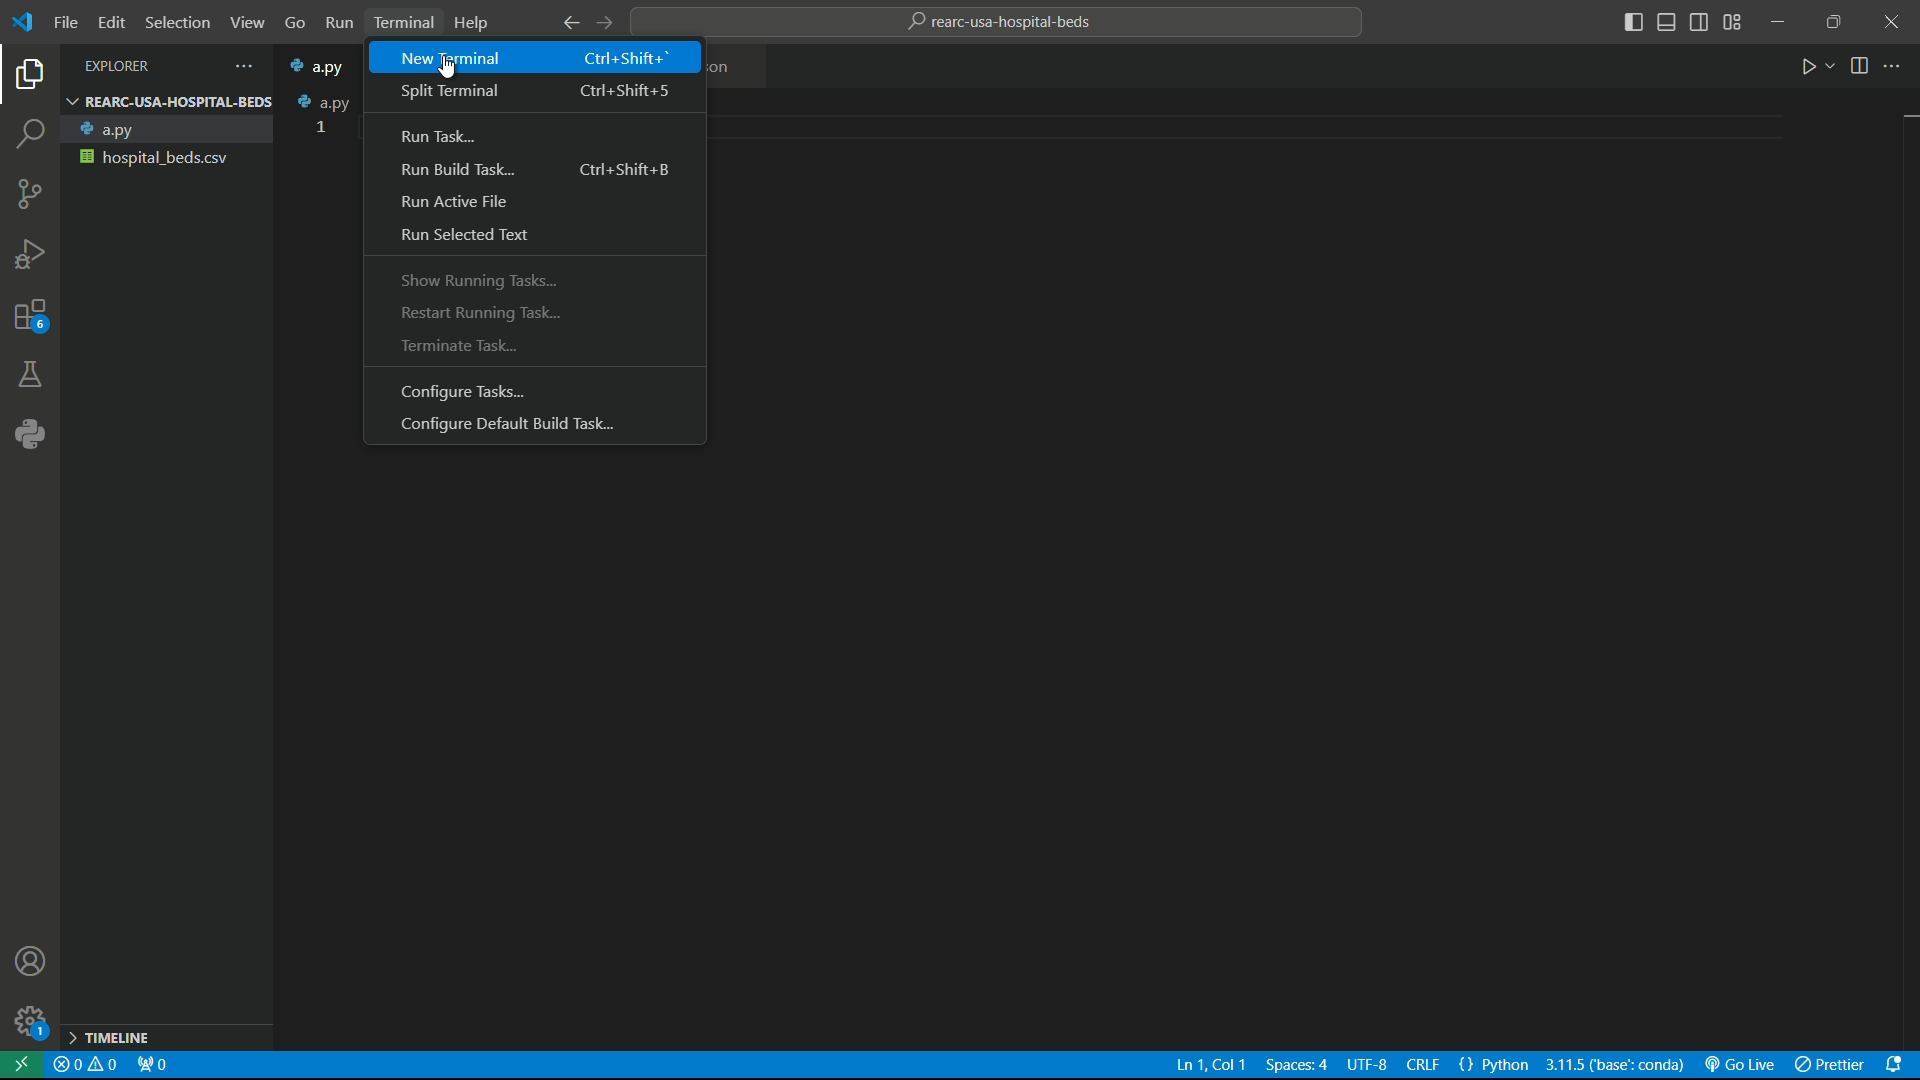  What do you see at coordinates (31, 432) in the screenshot?
I see `python` at bounding box center [31, 432].